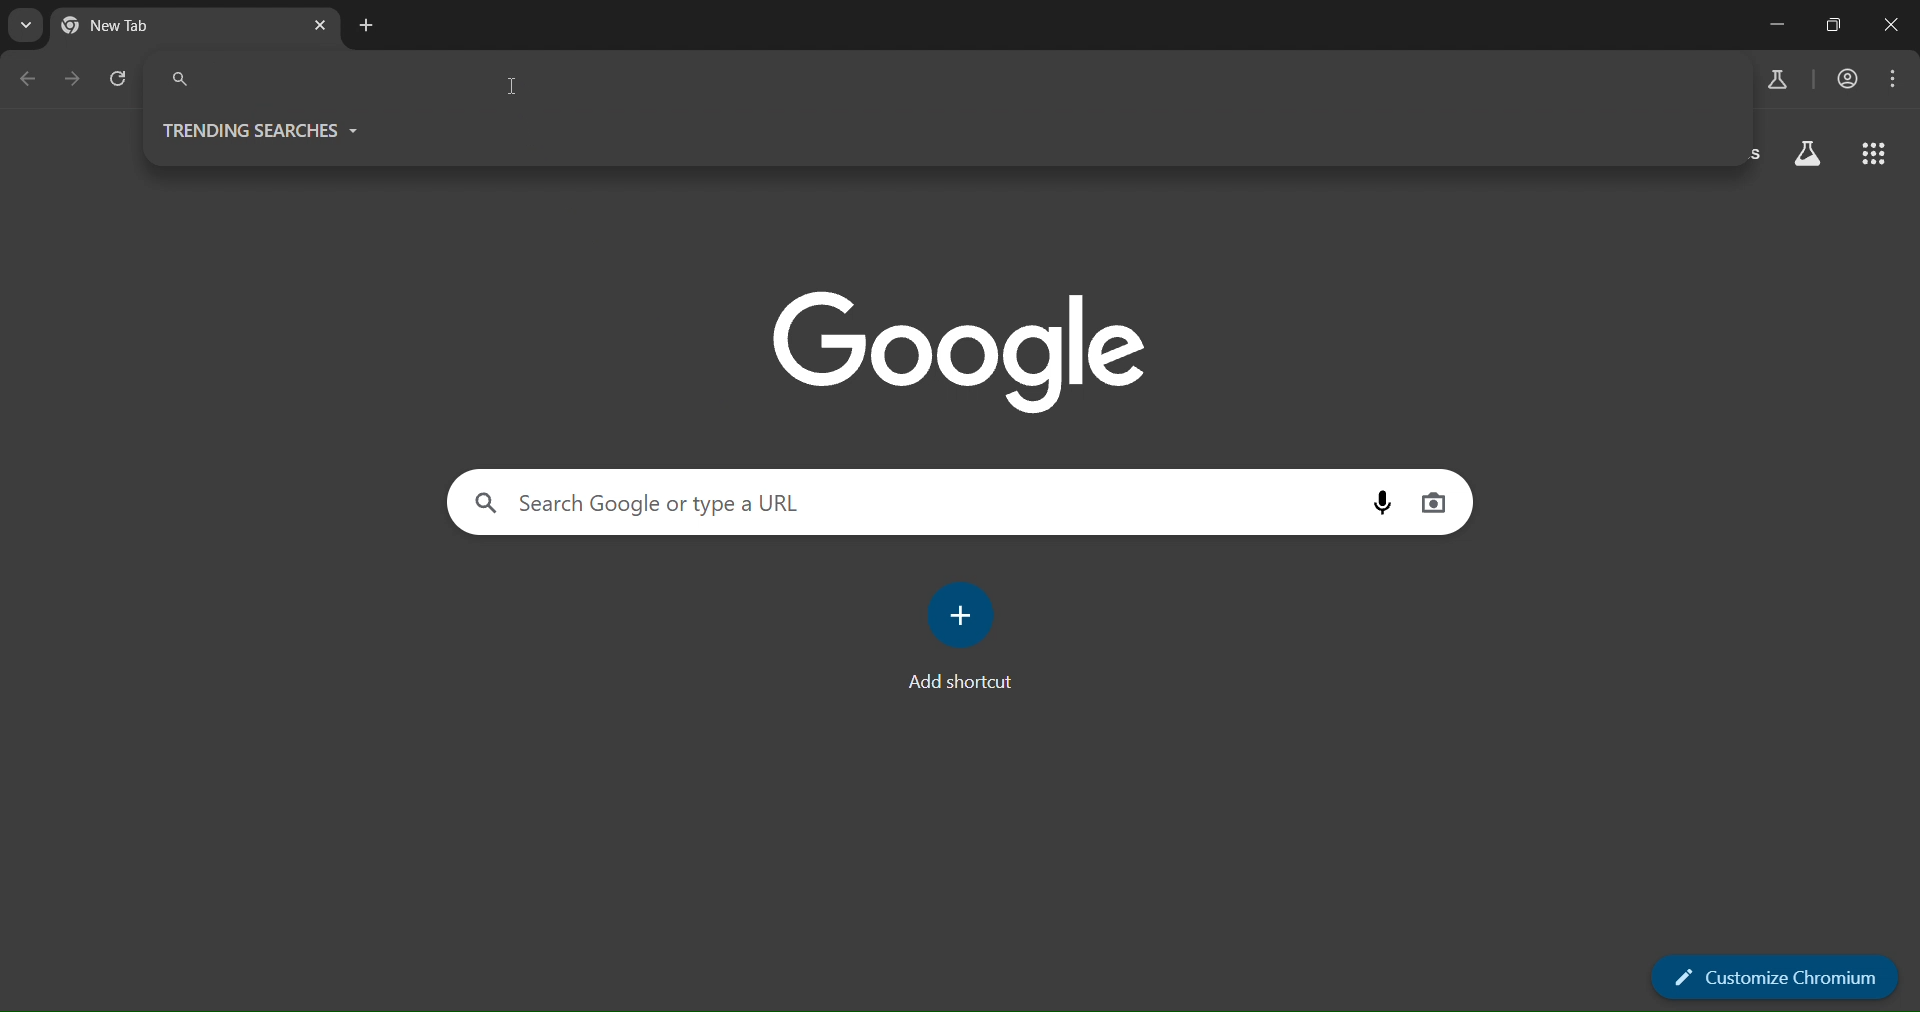  What do you see at coordinates (1810, 158) in the screenshot?
I see `search labs` at bounding box center [1810, 158].